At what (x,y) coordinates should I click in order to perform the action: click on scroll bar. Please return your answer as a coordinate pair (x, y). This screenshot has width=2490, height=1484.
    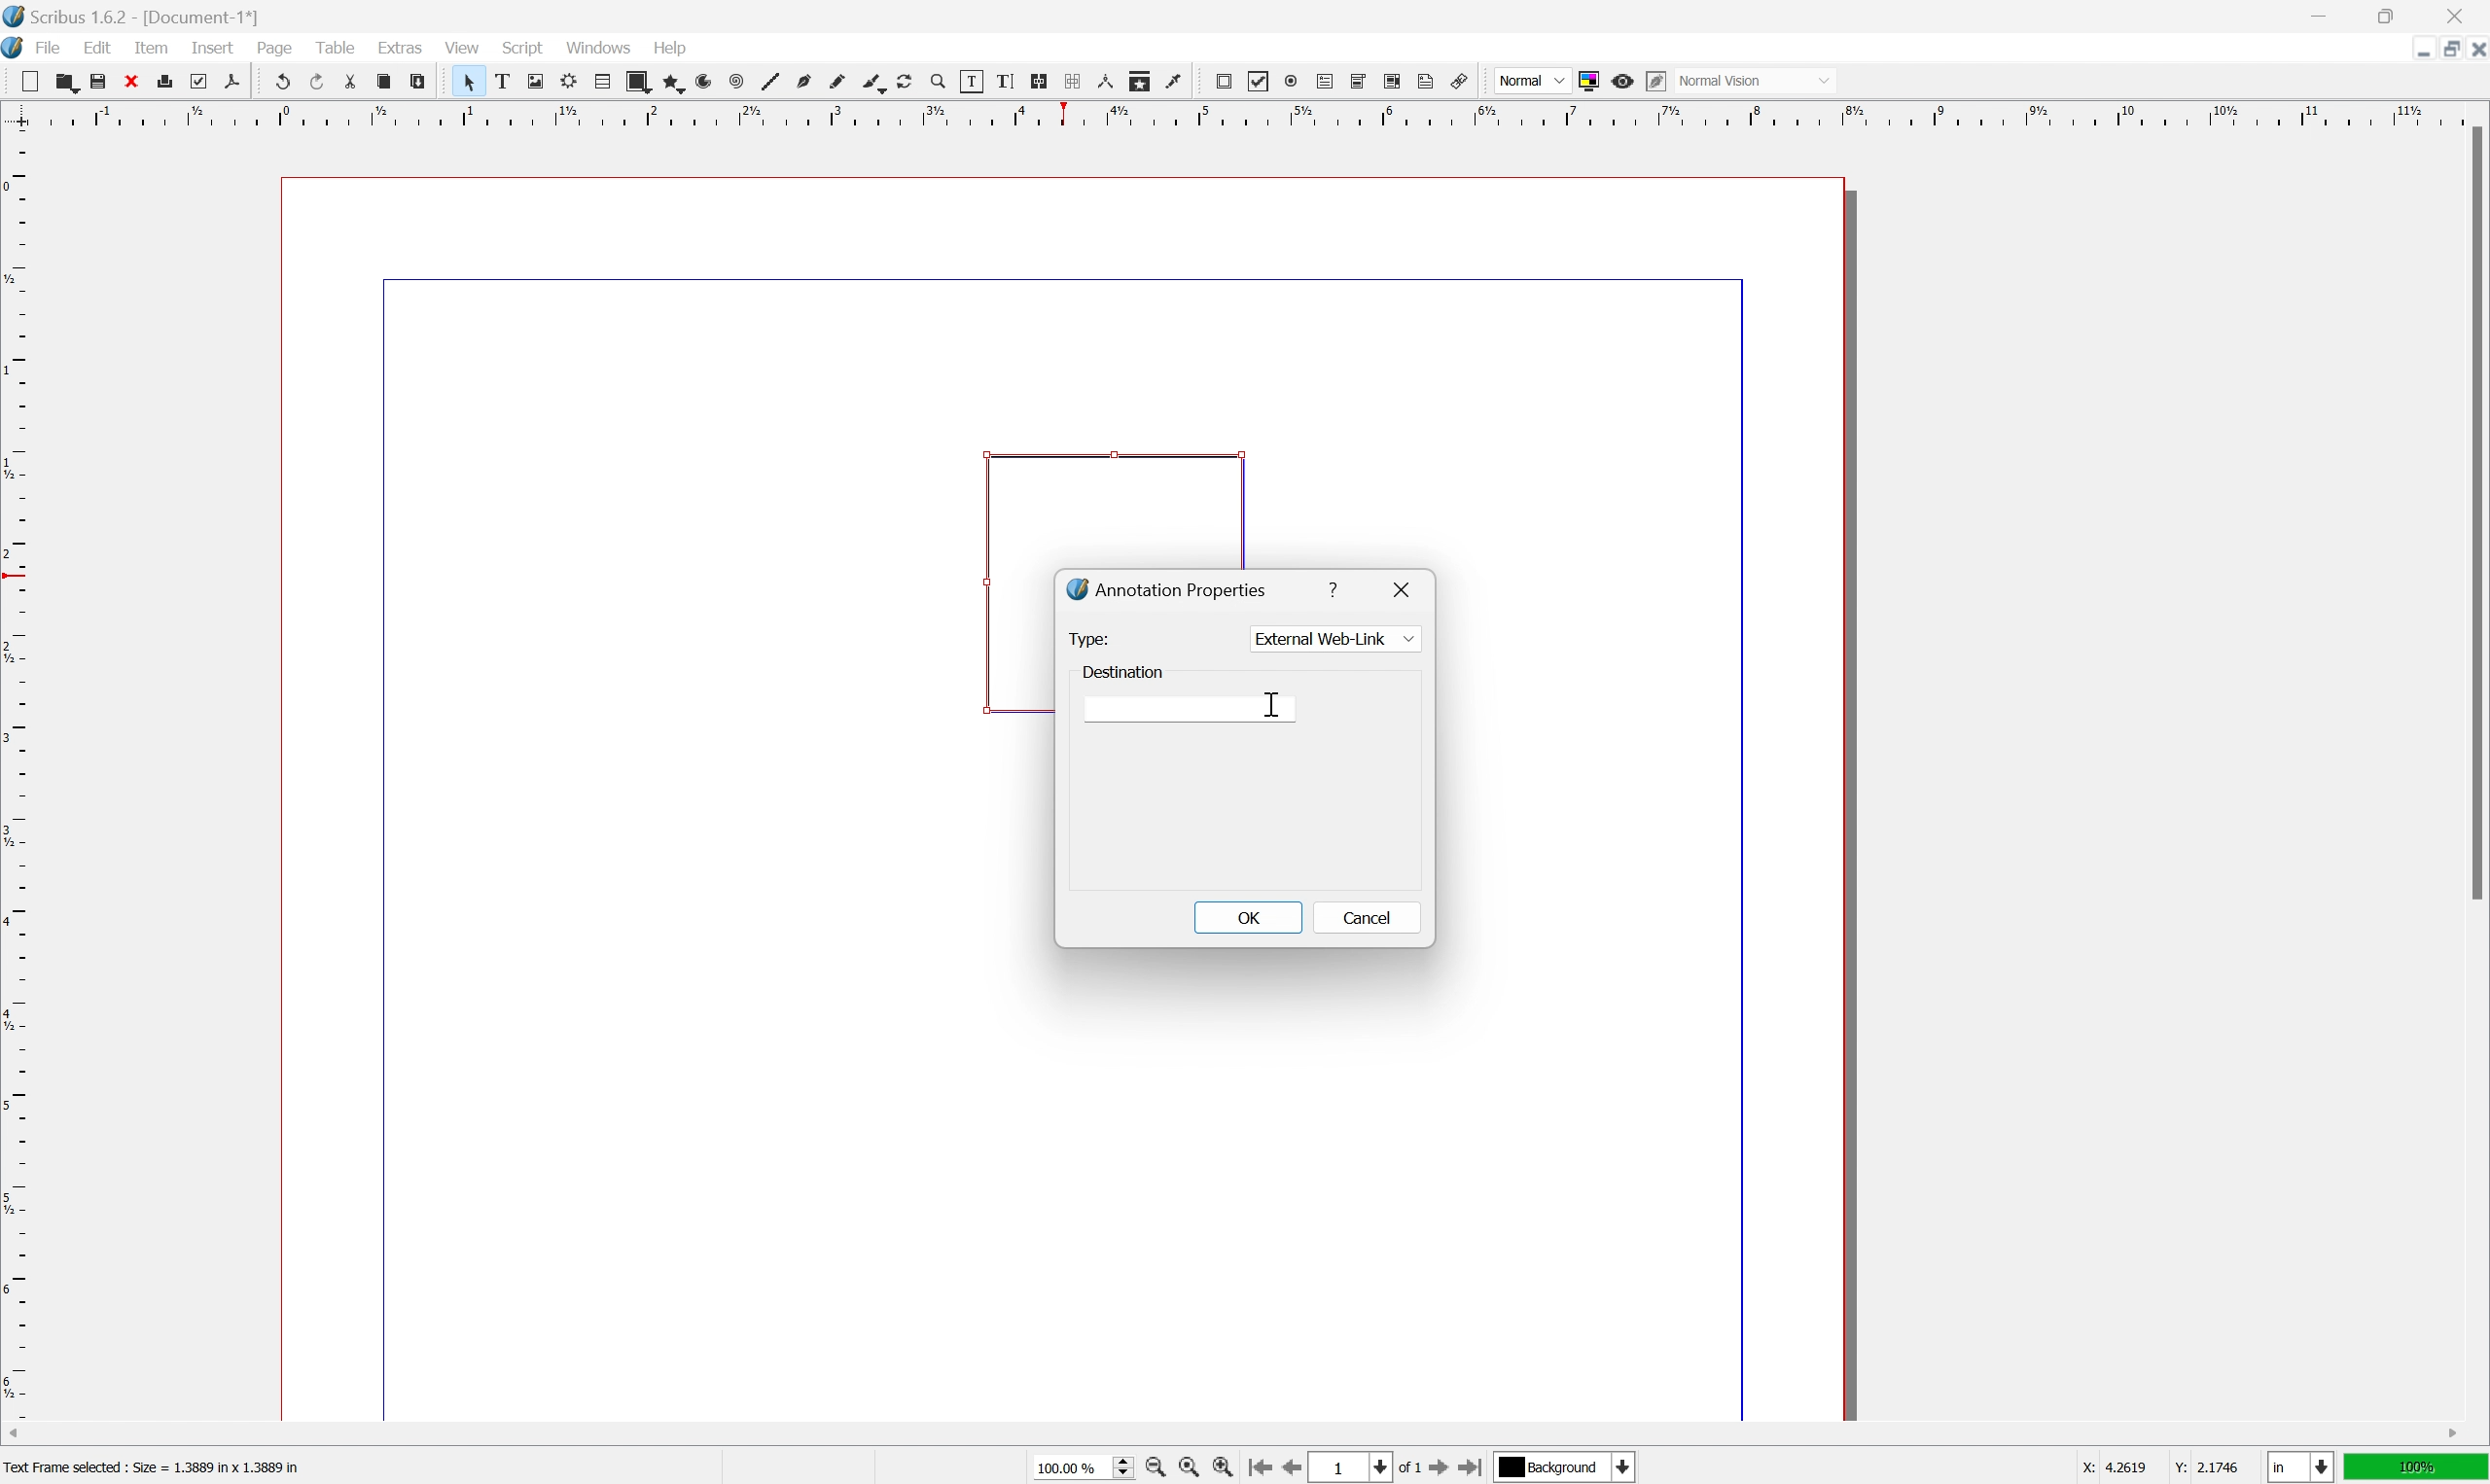
    Looking at the image, I should click on (1234, 1435).